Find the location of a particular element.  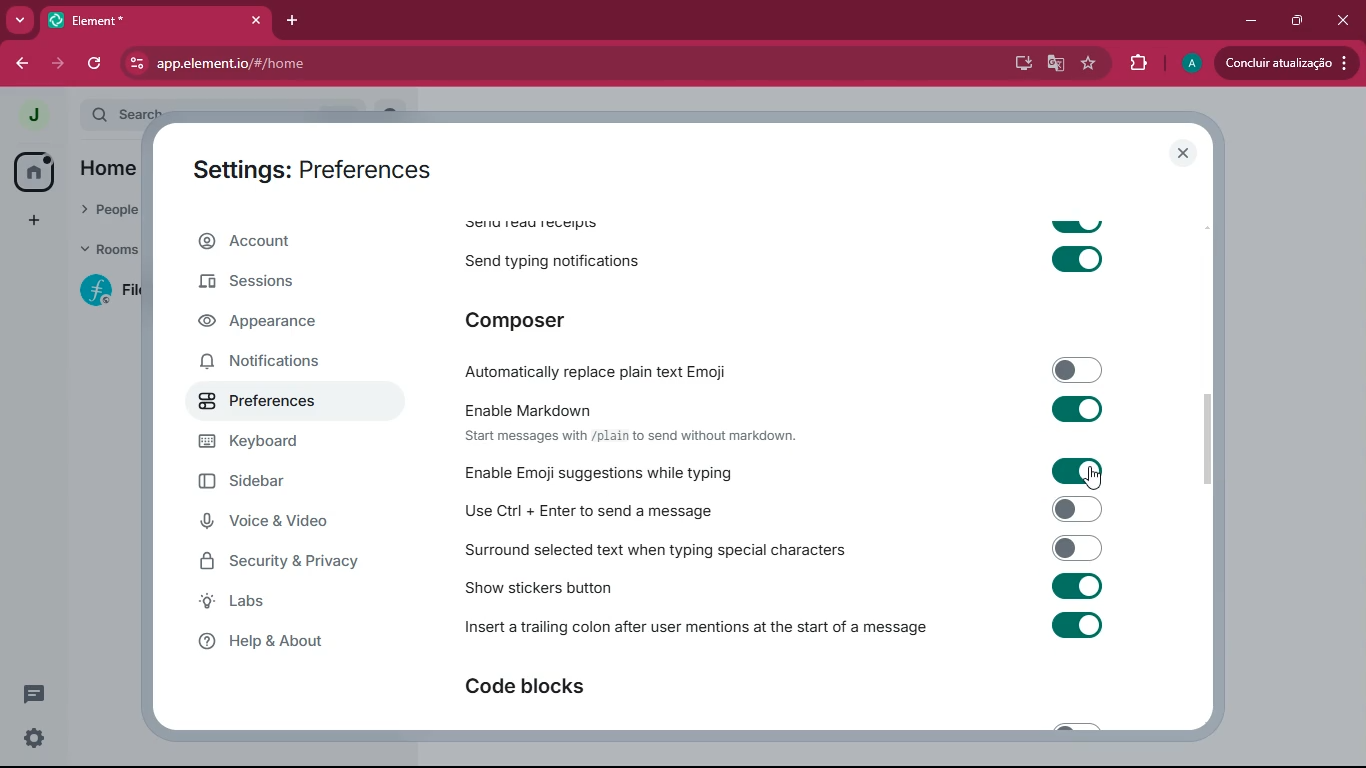

settings is located at coordinates (30, 739).